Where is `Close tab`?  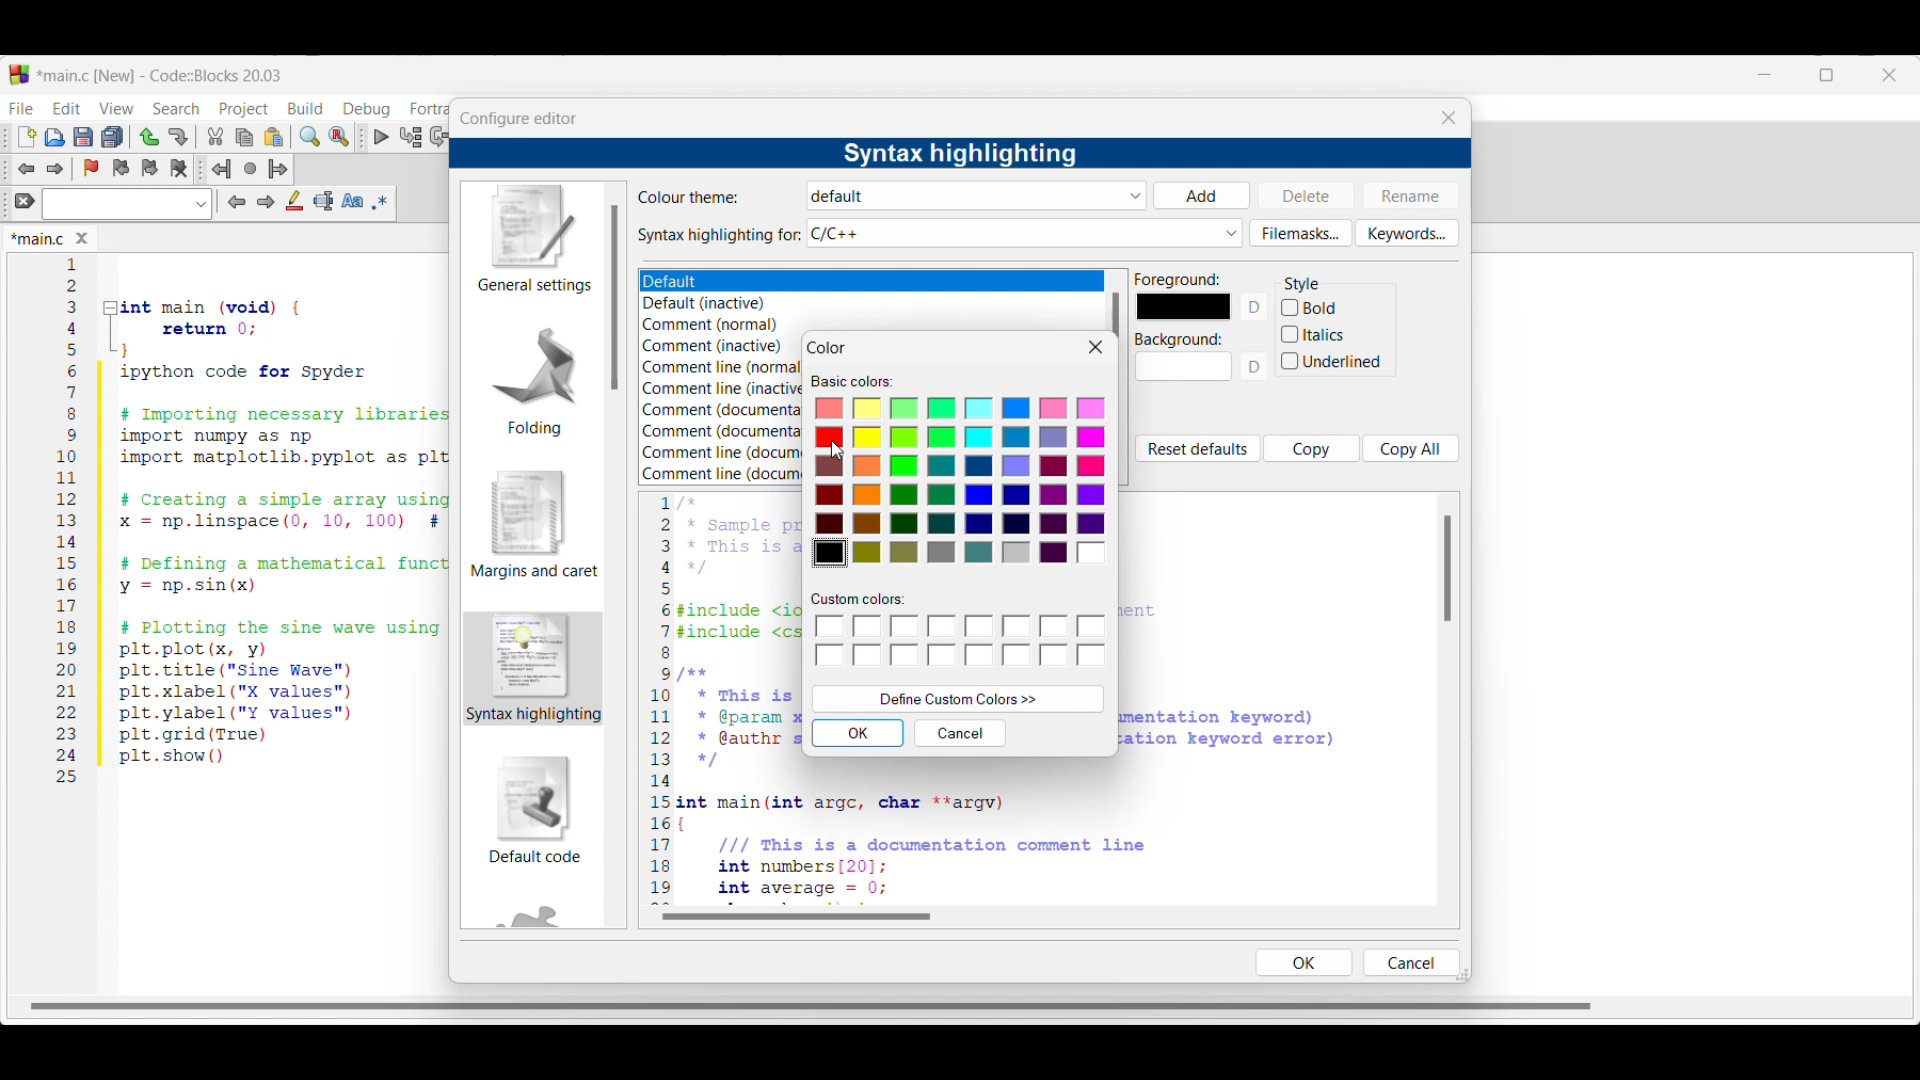
Close tab is located at coordinates (82, 238).